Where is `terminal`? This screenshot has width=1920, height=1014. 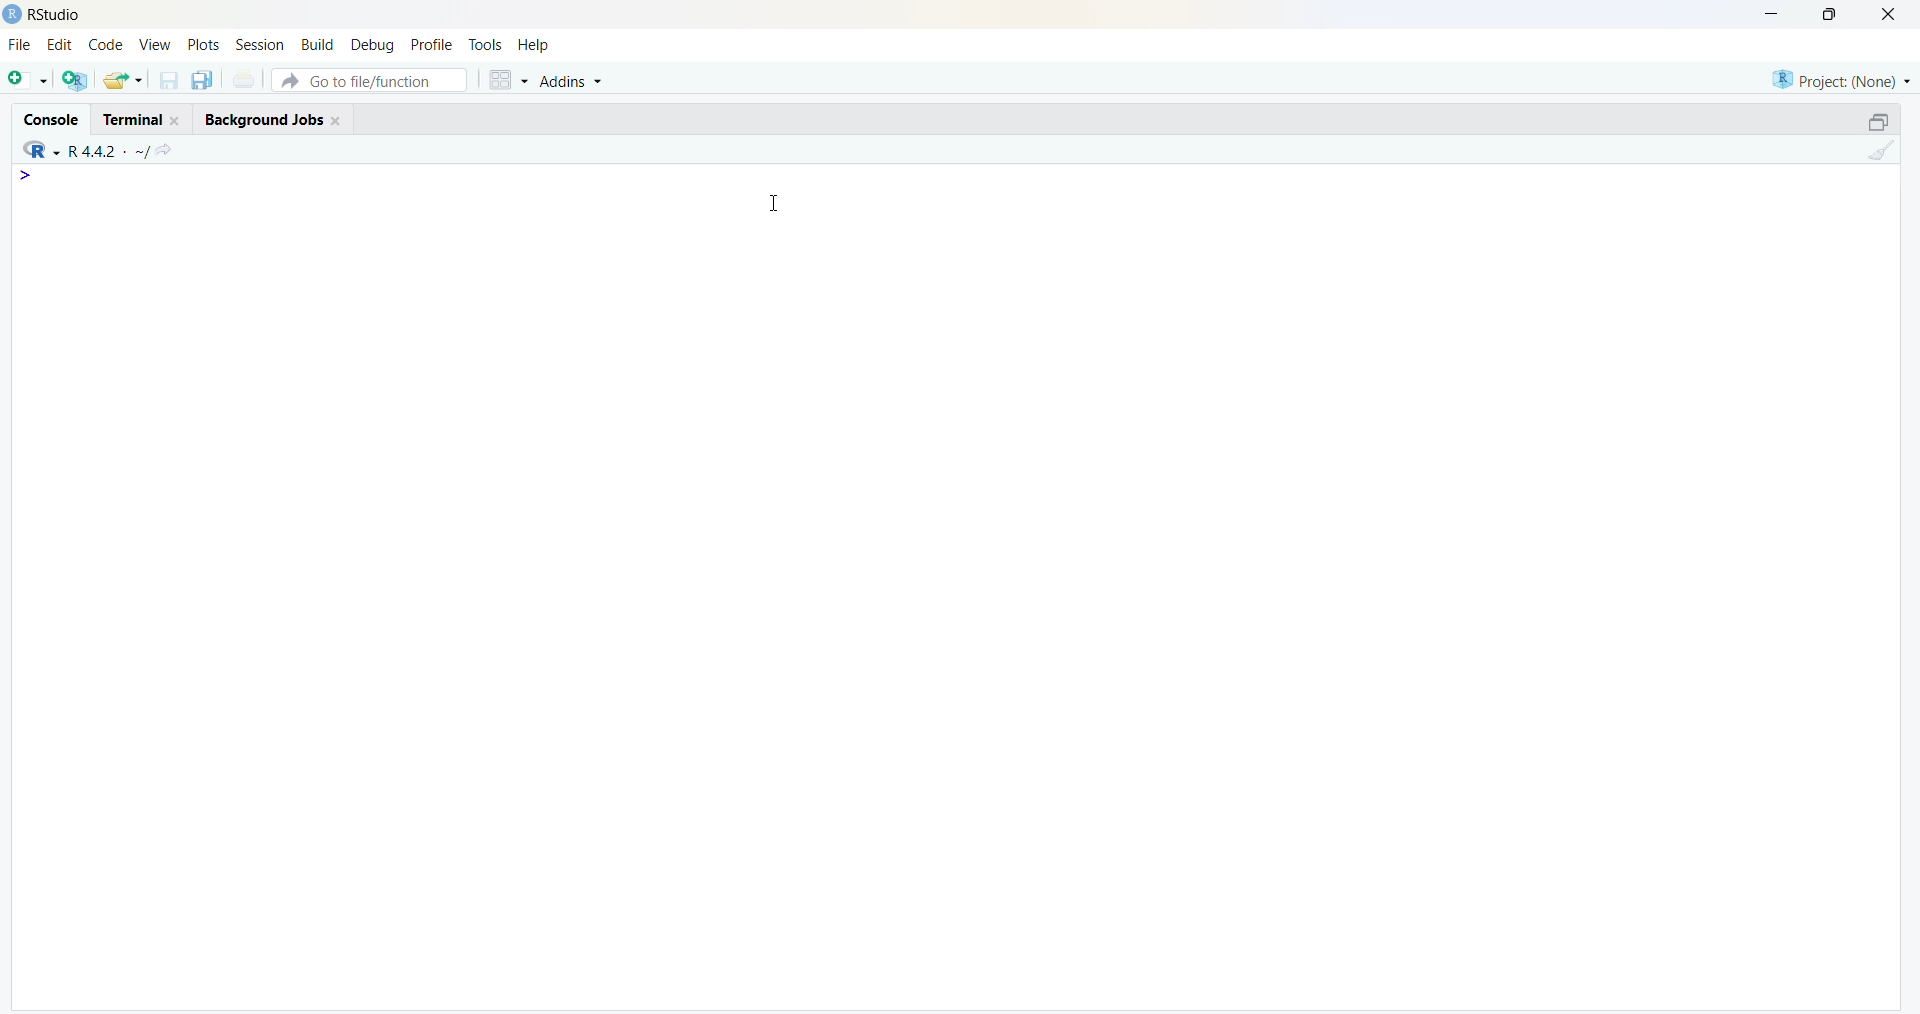
terminal is located at coordinates (134, 120).